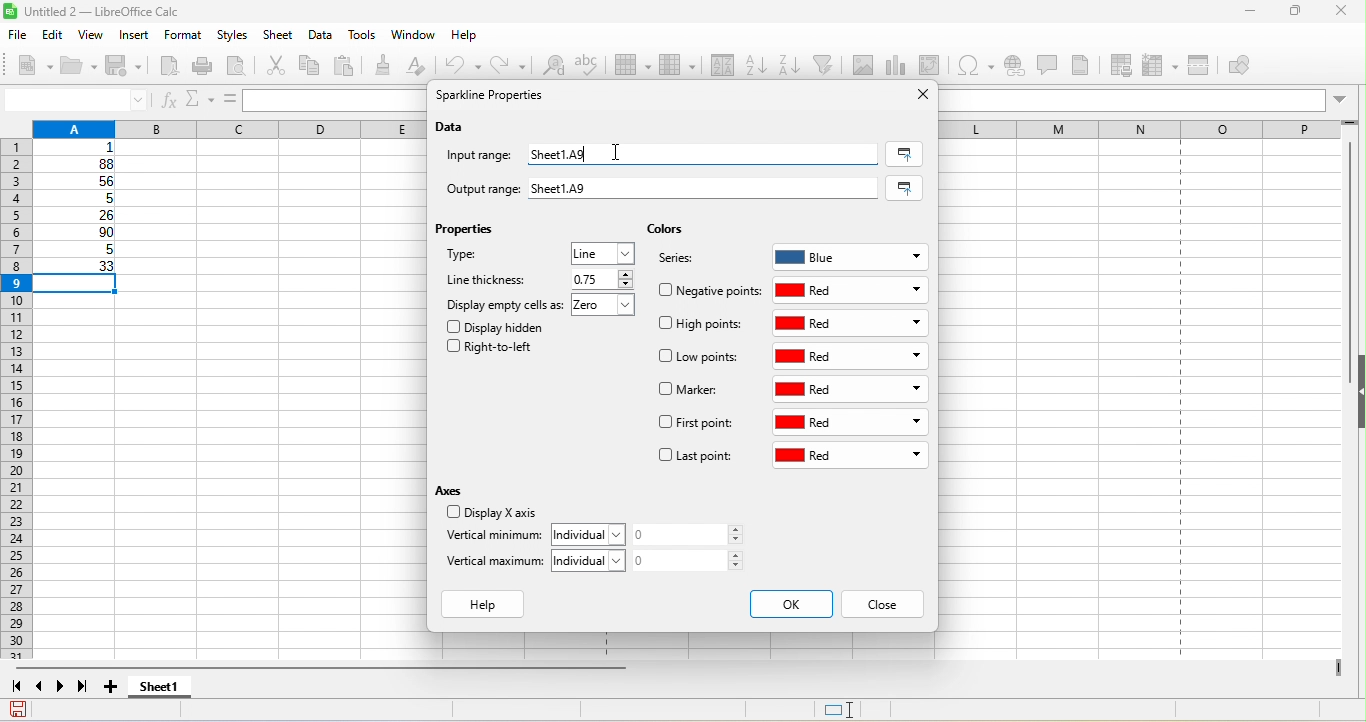  Describe the element at coordinates (853, 357) in the screenshot. I see `red` at that location.